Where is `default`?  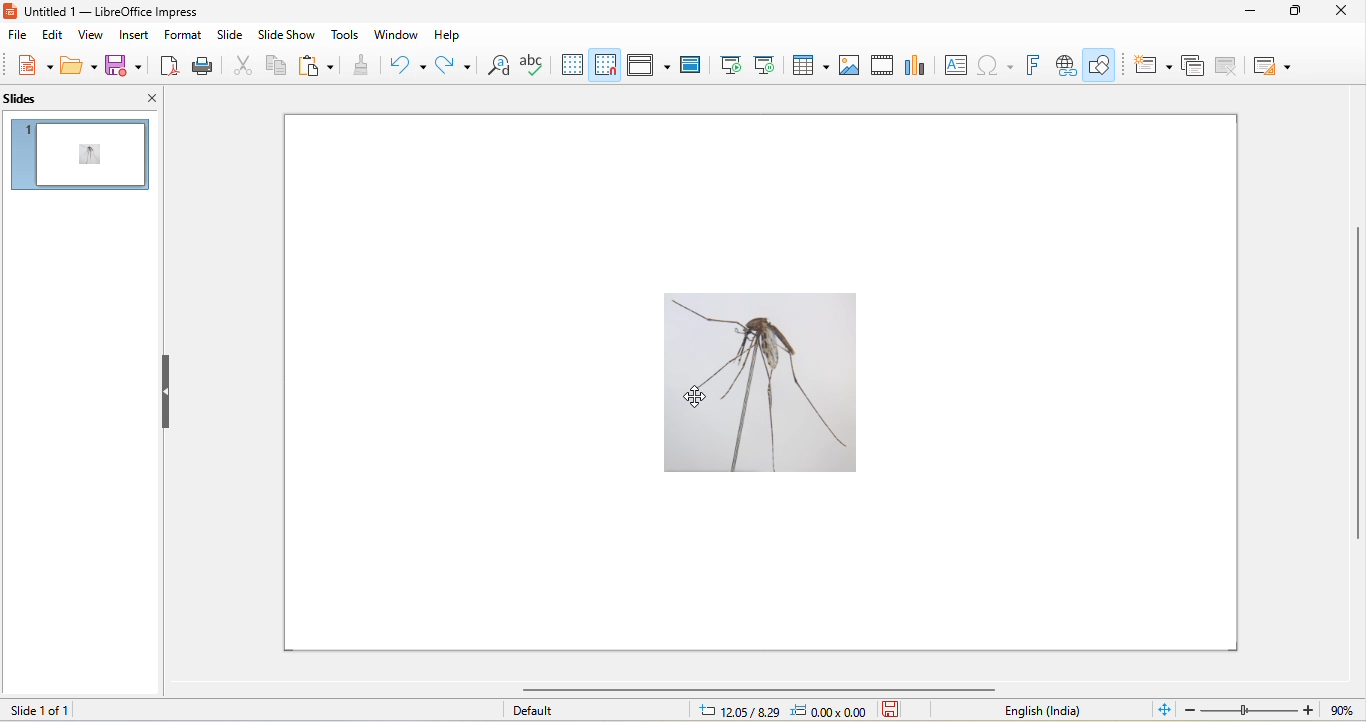 default is located at coordinates (539, 709).